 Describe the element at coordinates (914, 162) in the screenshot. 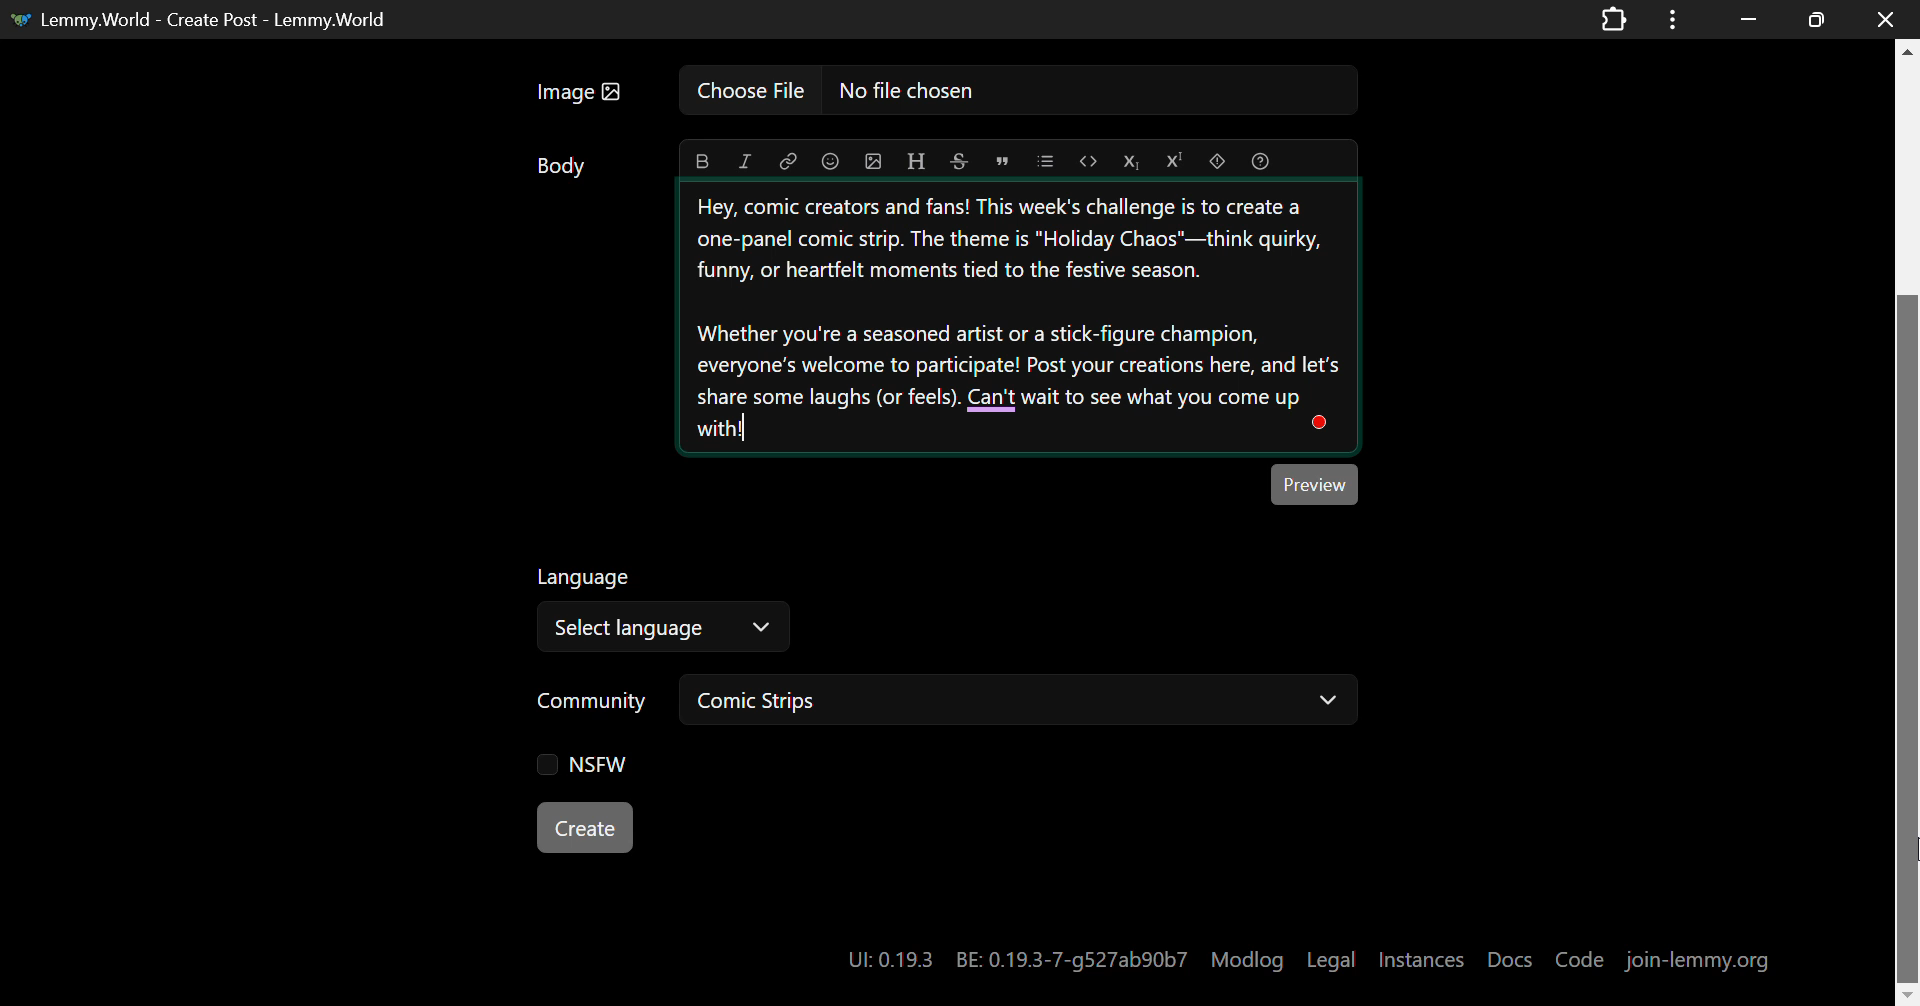

I see `header` at that location.